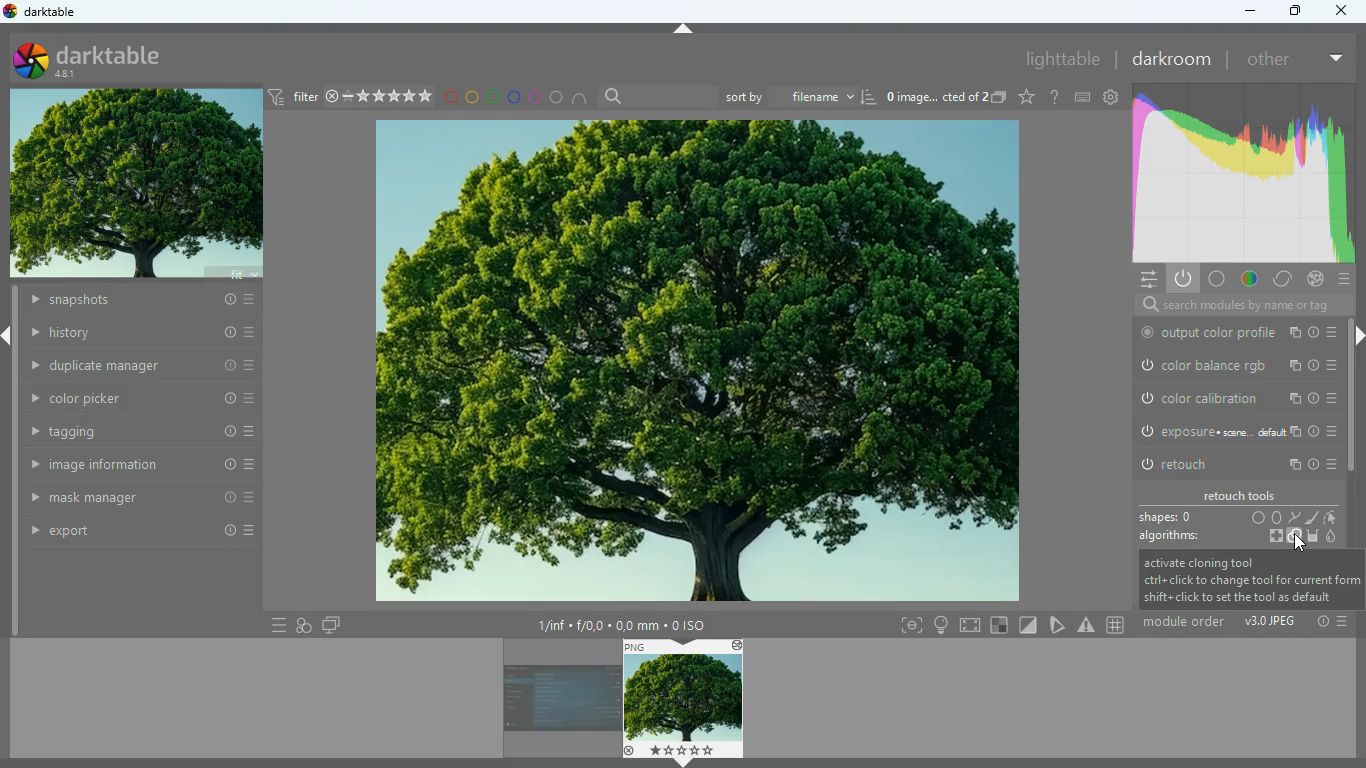 The width and height of the screenshot is (1366, 768). I want to click on effect, so click(1312, 278).